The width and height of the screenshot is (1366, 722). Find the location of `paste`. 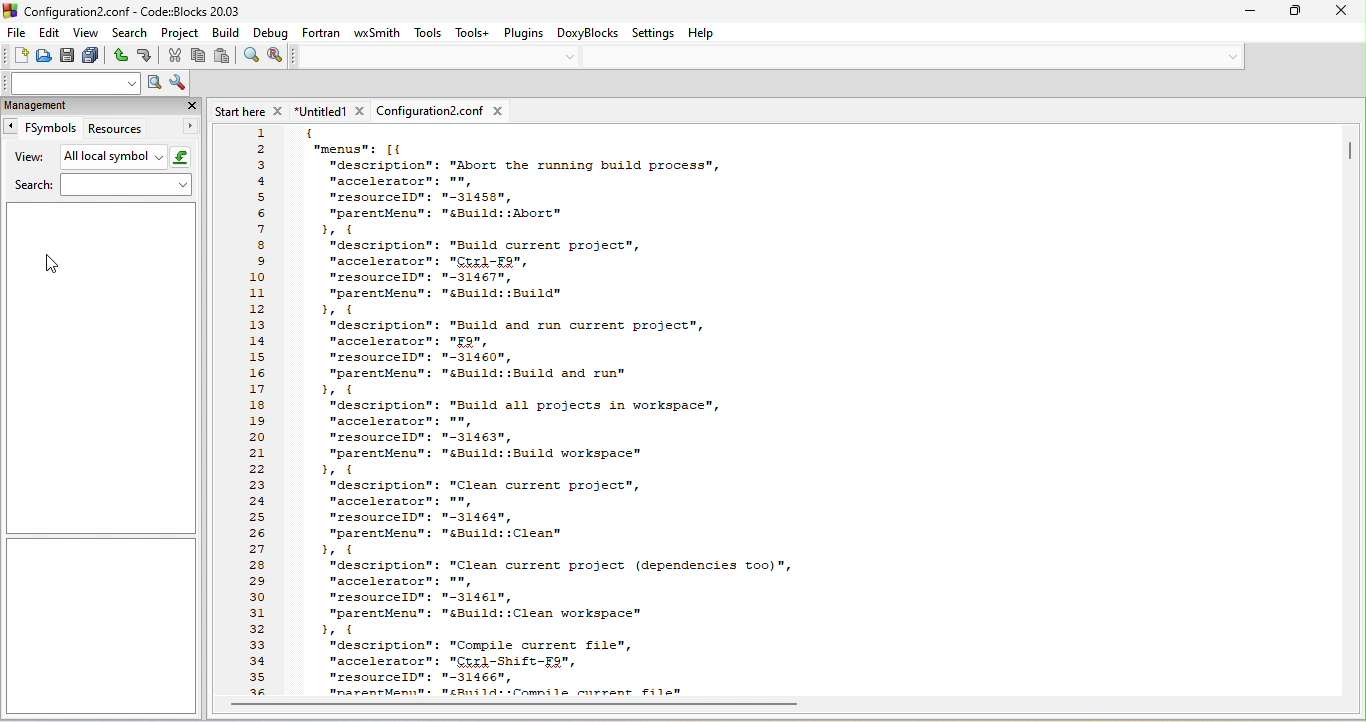

paste is located at coordinates (223, 56).